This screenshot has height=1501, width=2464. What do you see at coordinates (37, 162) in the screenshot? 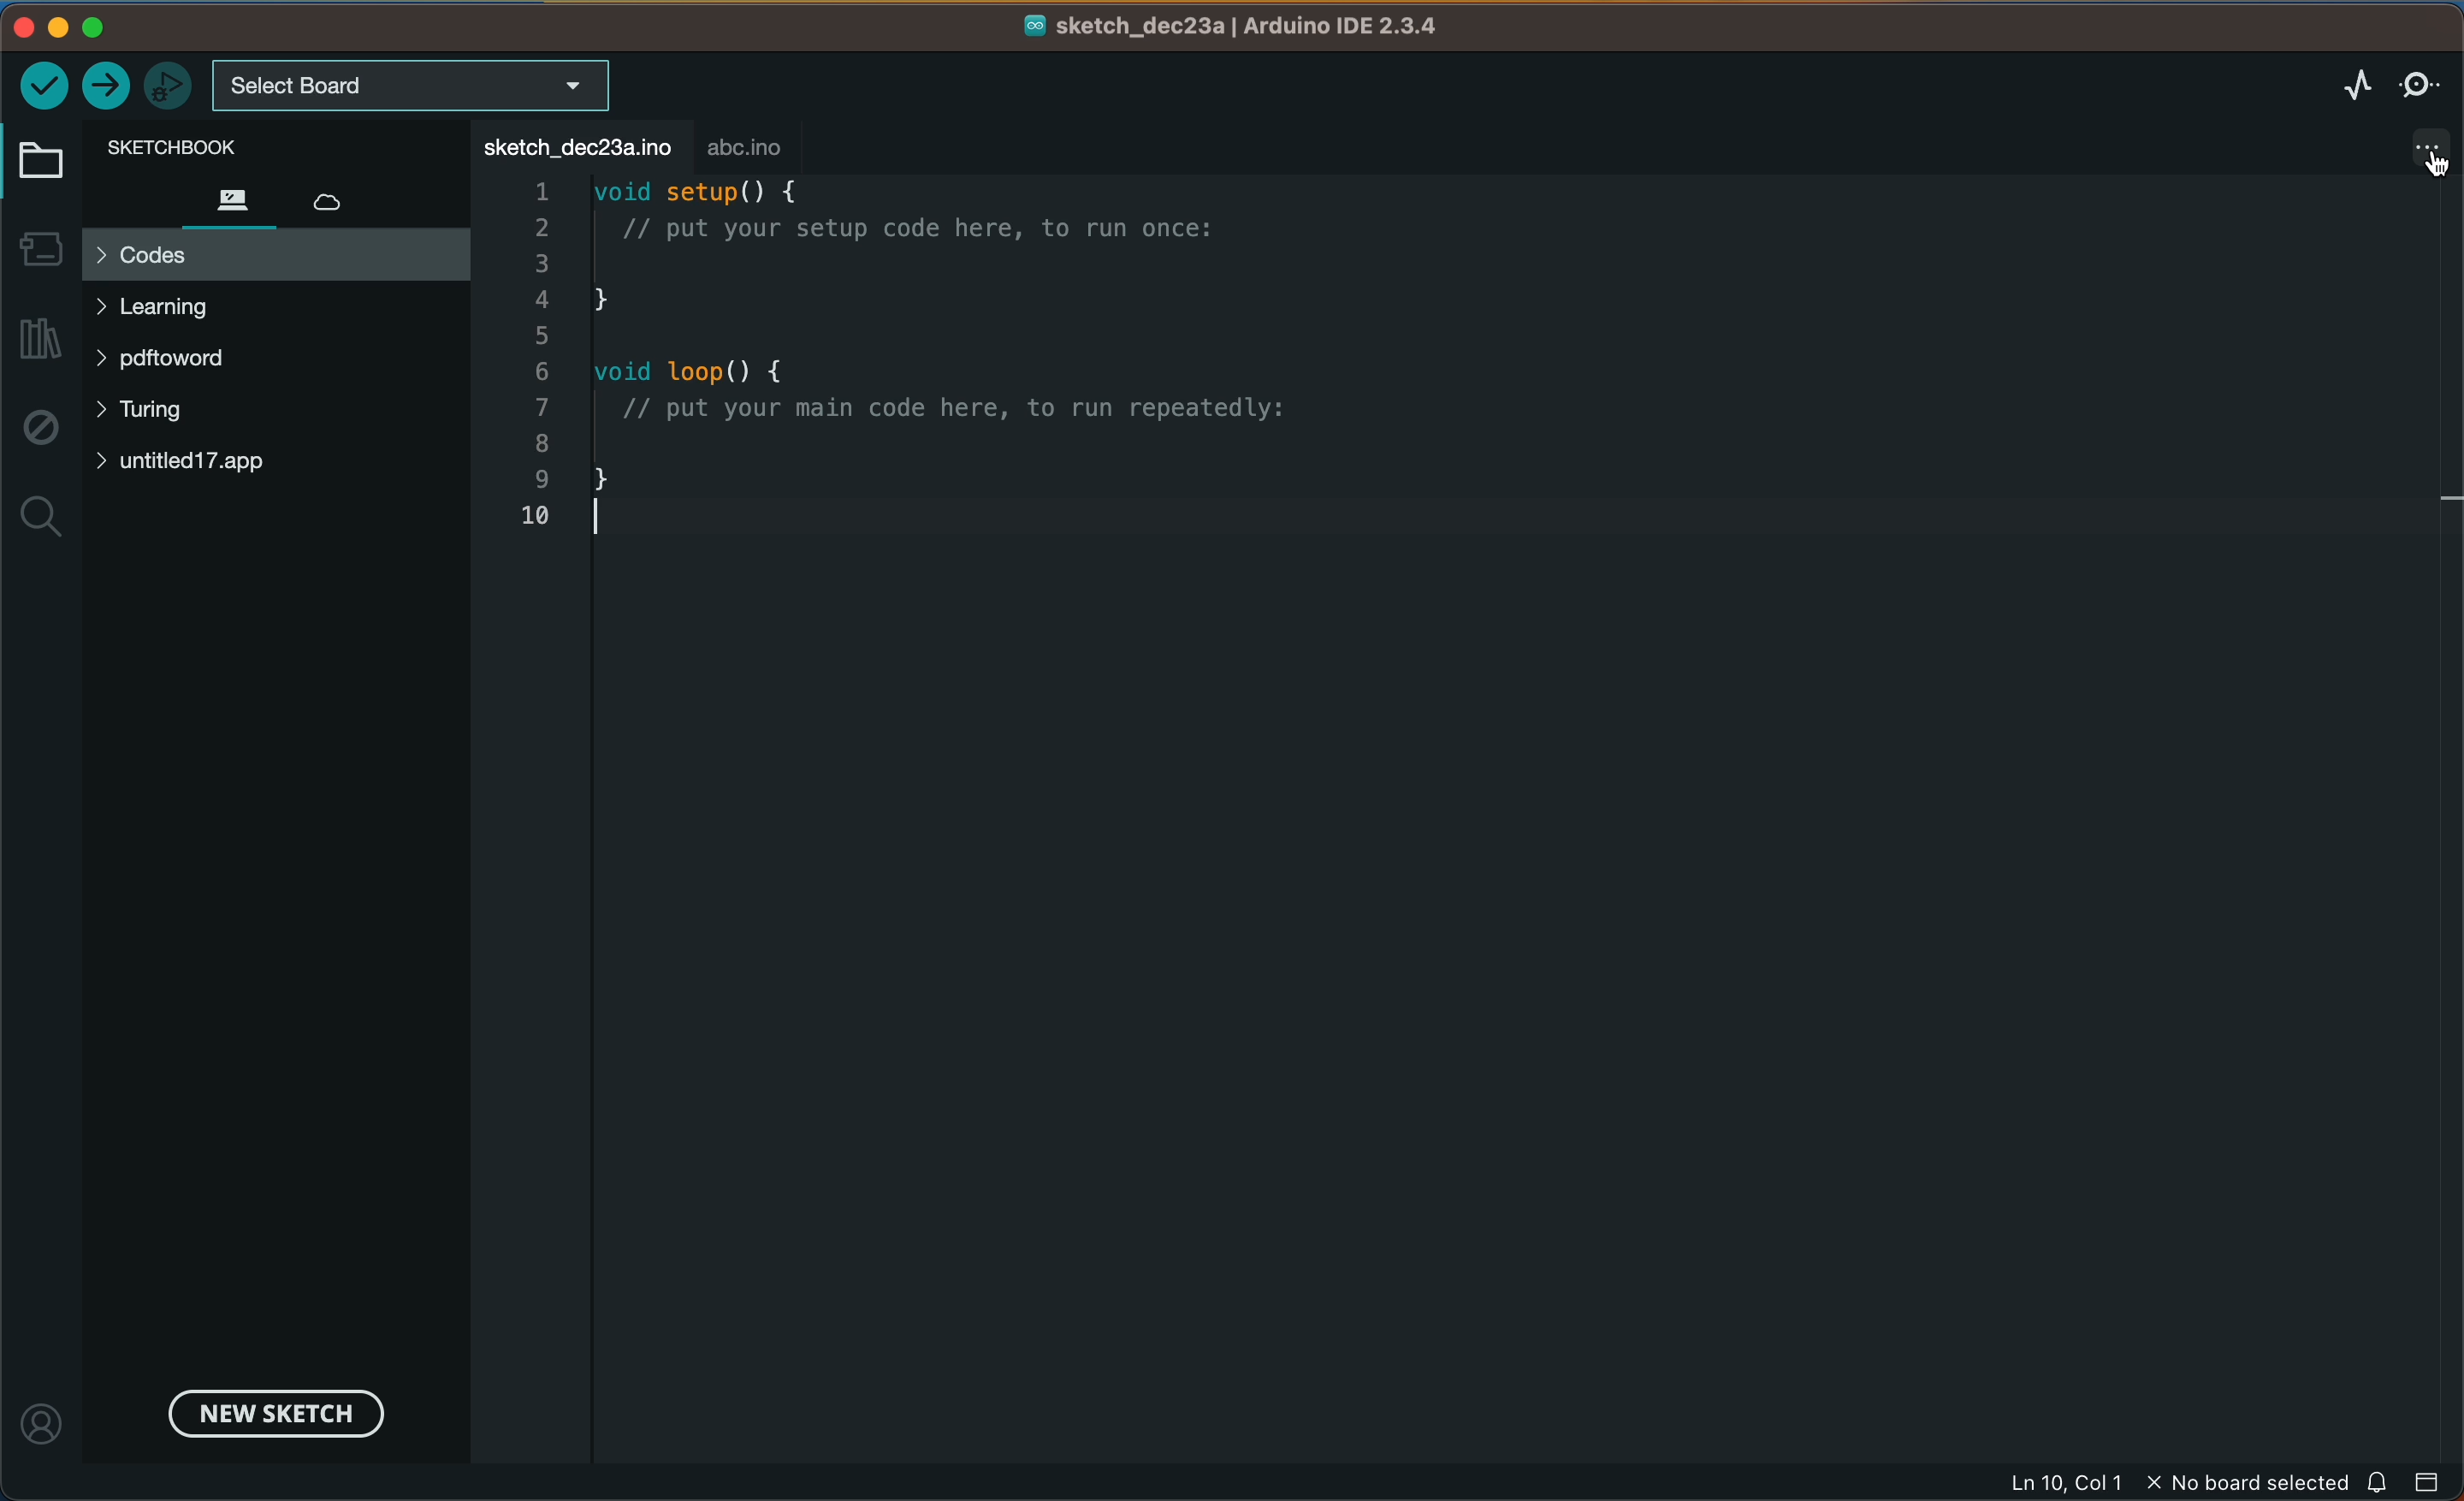
I see `folder` at bounding box center [37, 162].